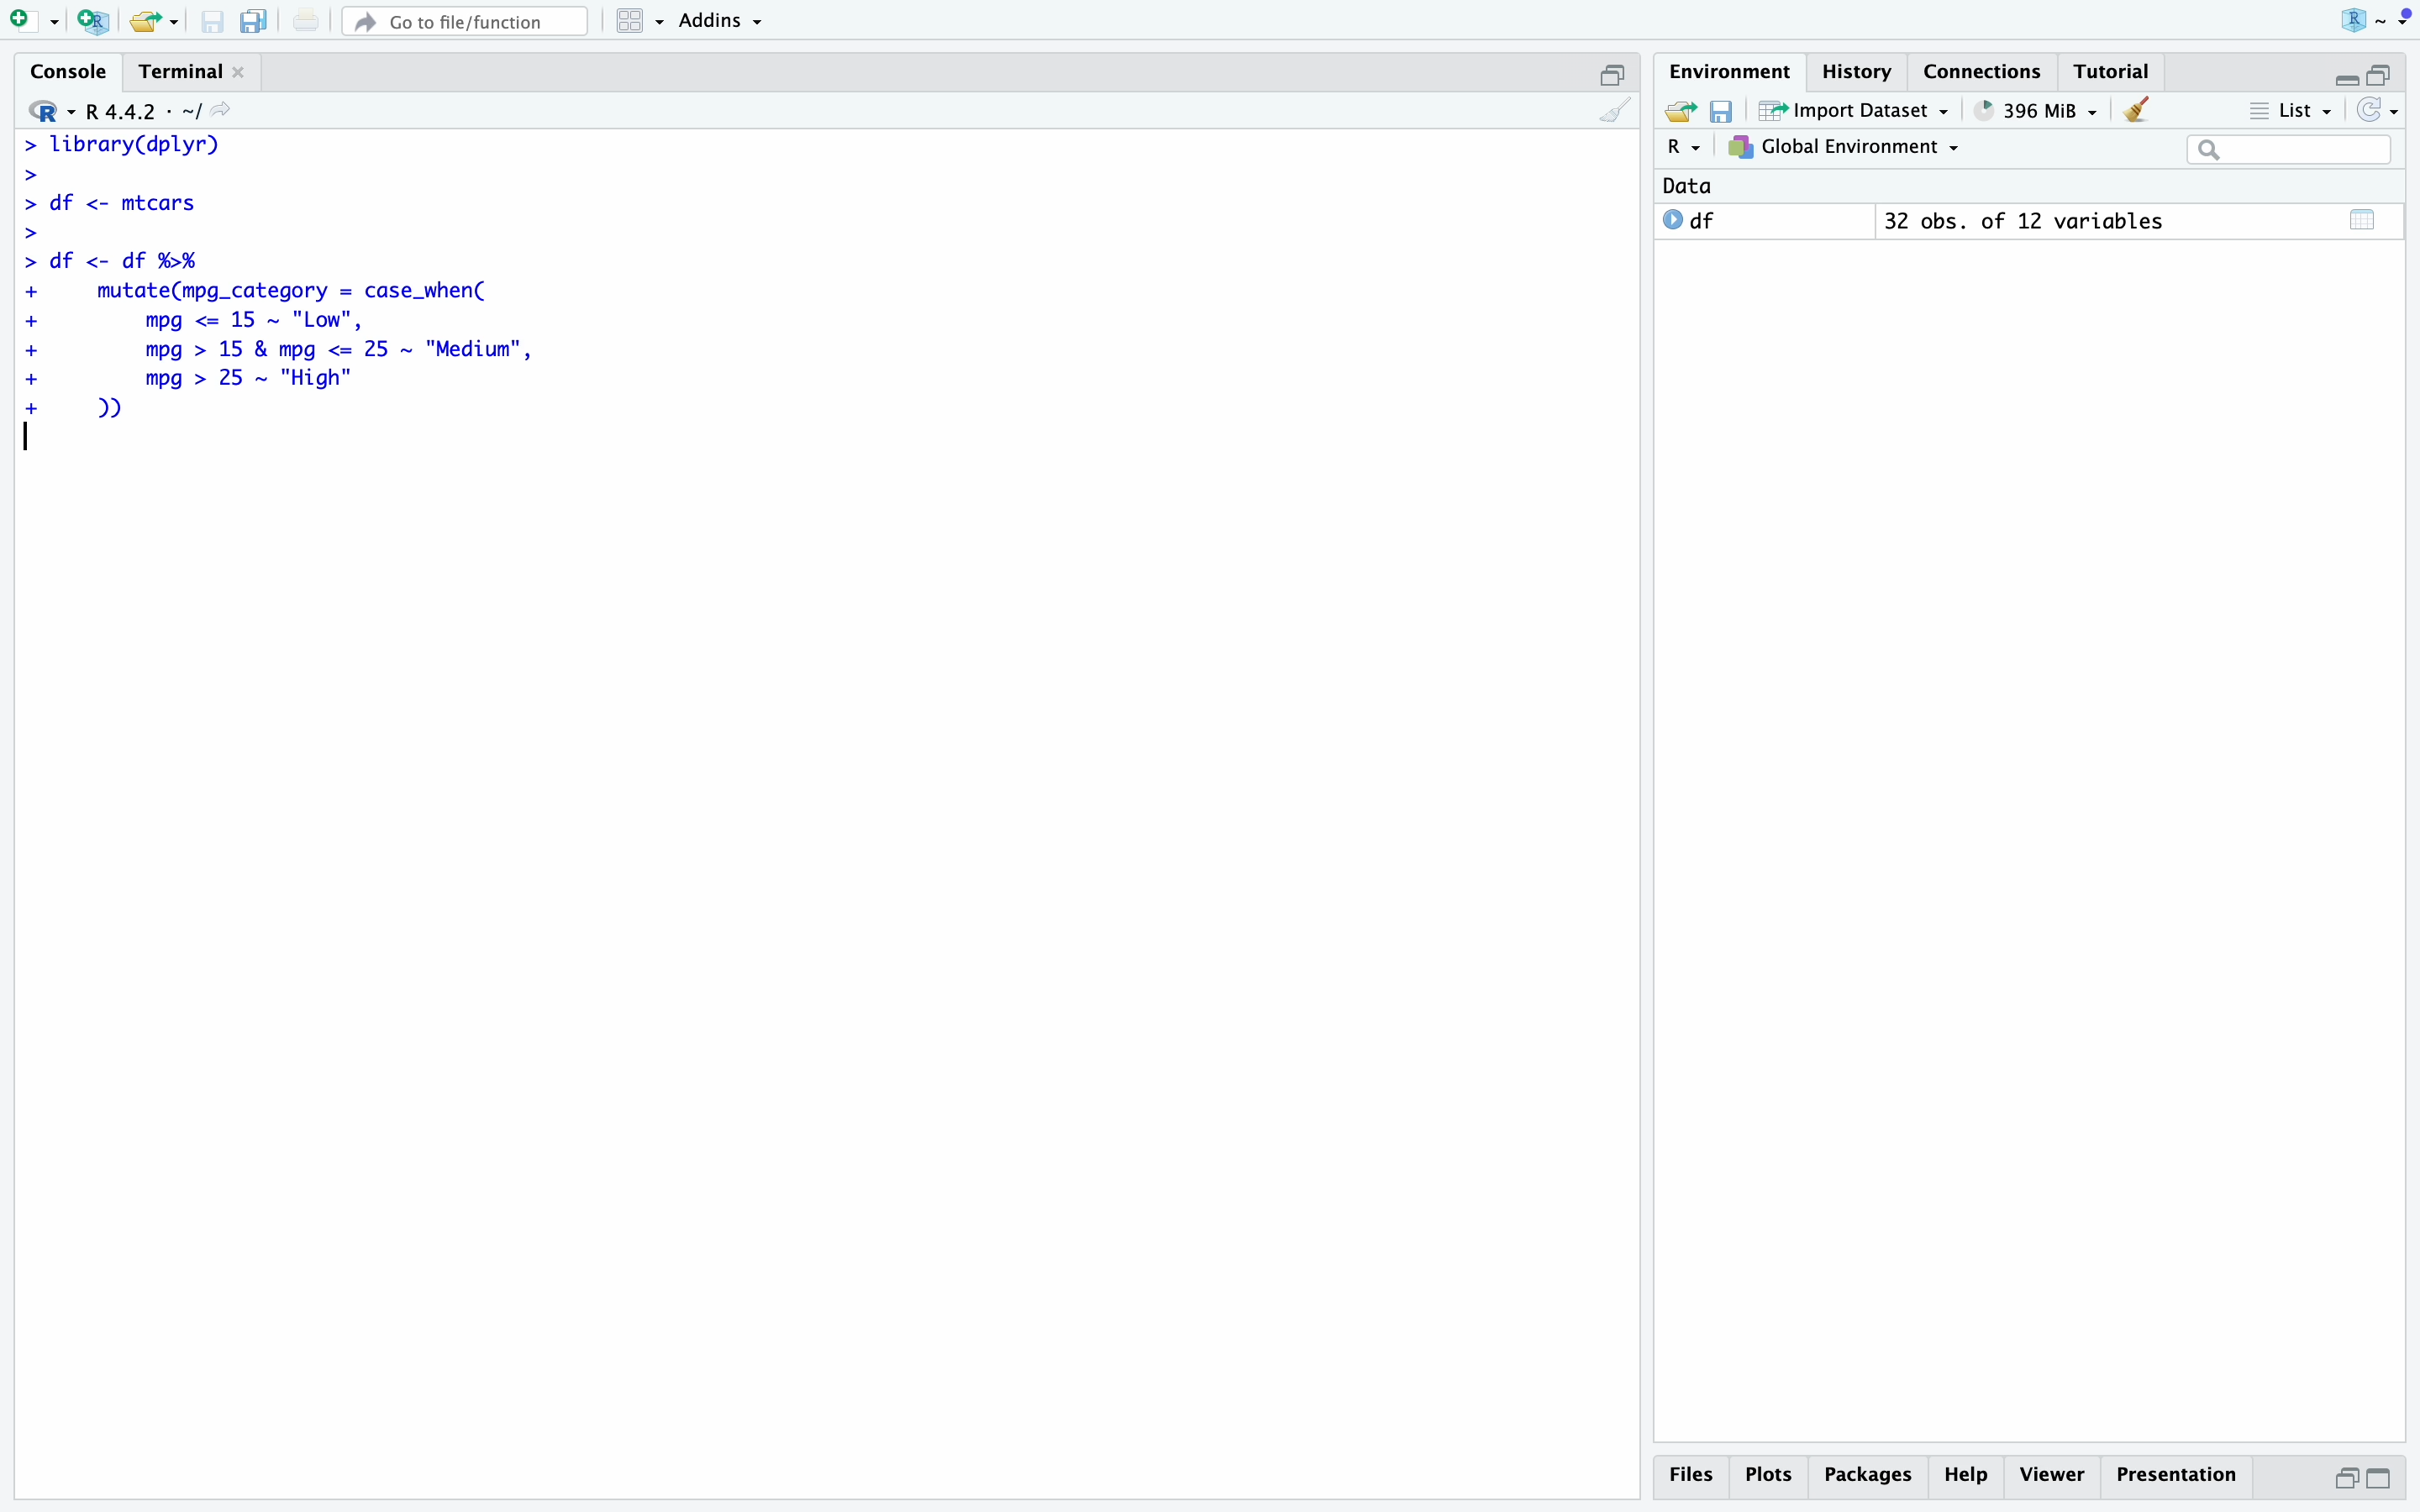  Describe the element at coordinates (468, 23) in the screenshot. I see `go to file/function` at that location.